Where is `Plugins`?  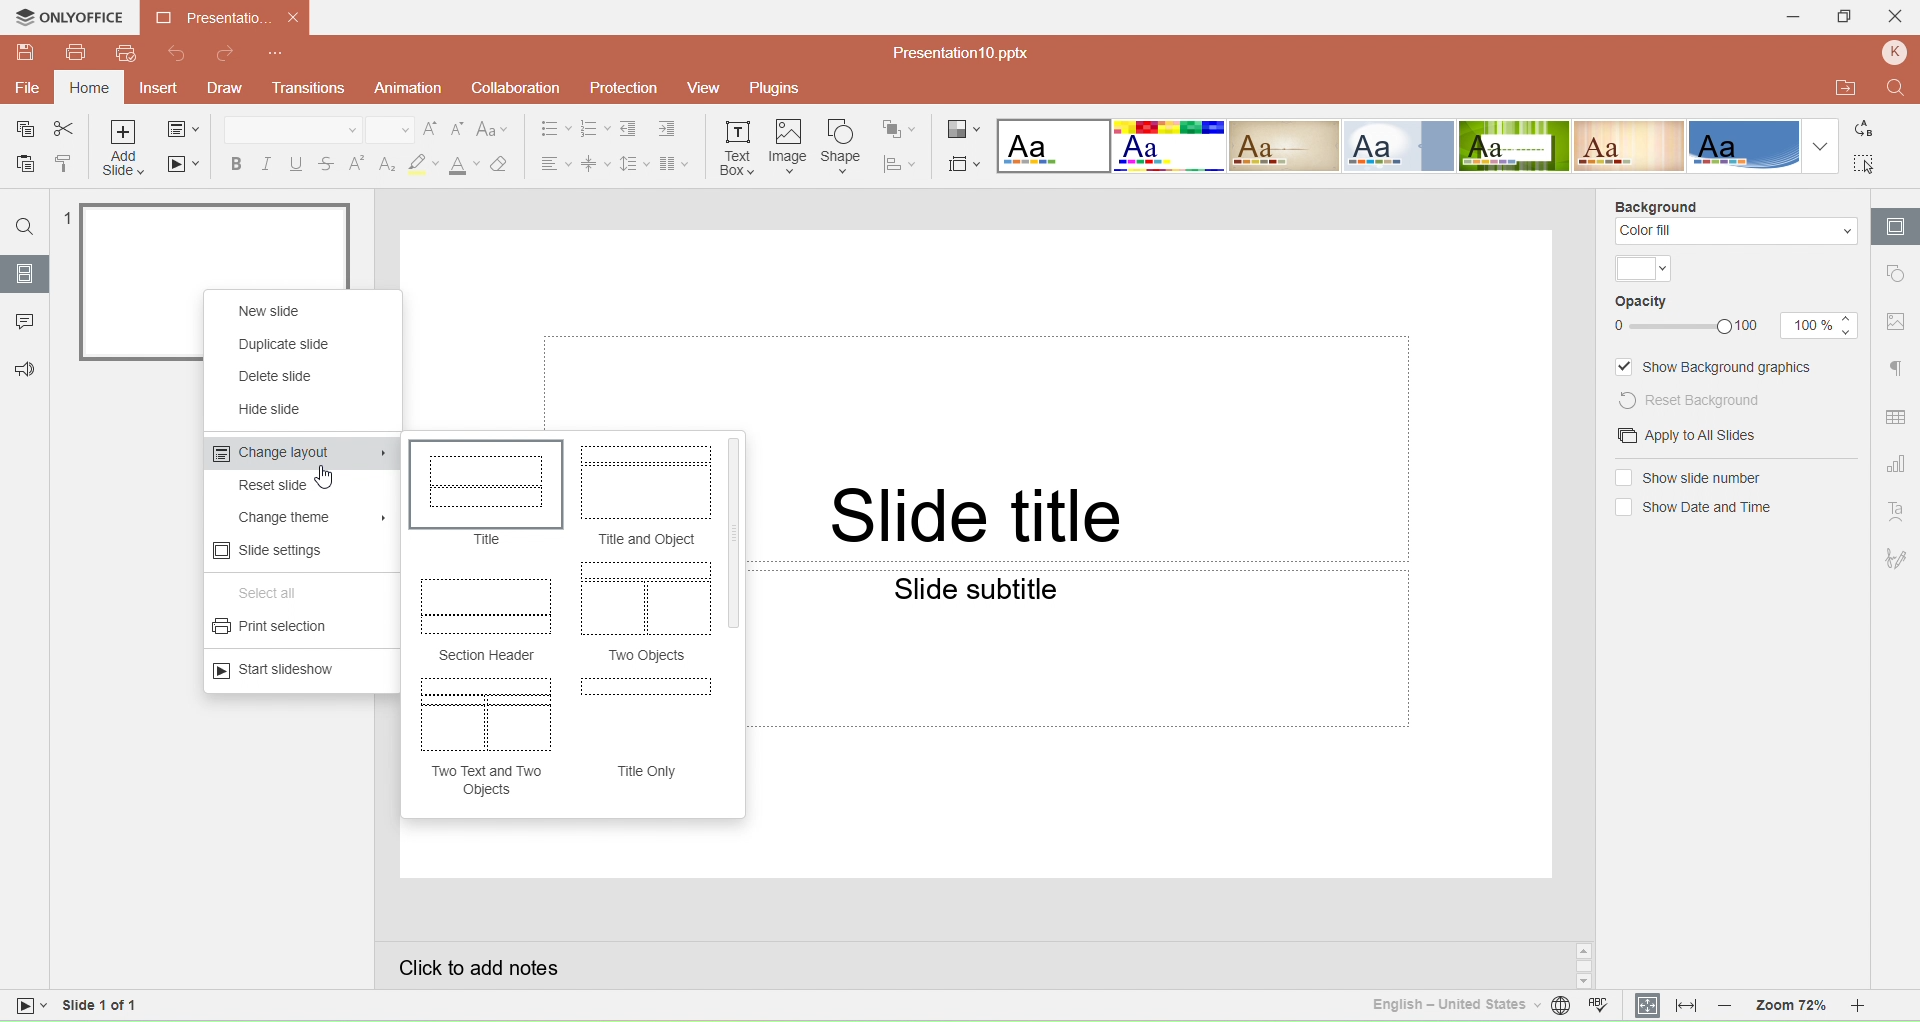
Plugins is located at coordinates (784, 89).